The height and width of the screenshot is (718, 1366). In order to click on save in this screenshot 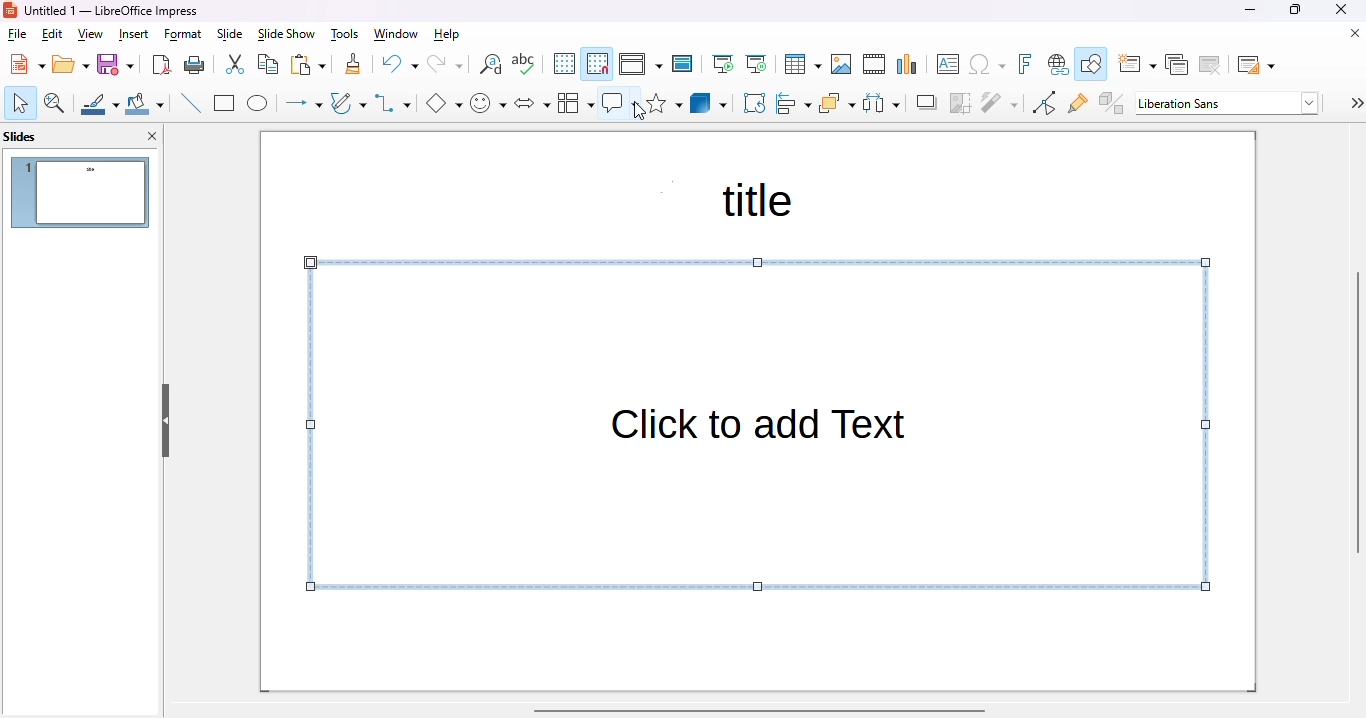, I will do `click(115, 64)`.